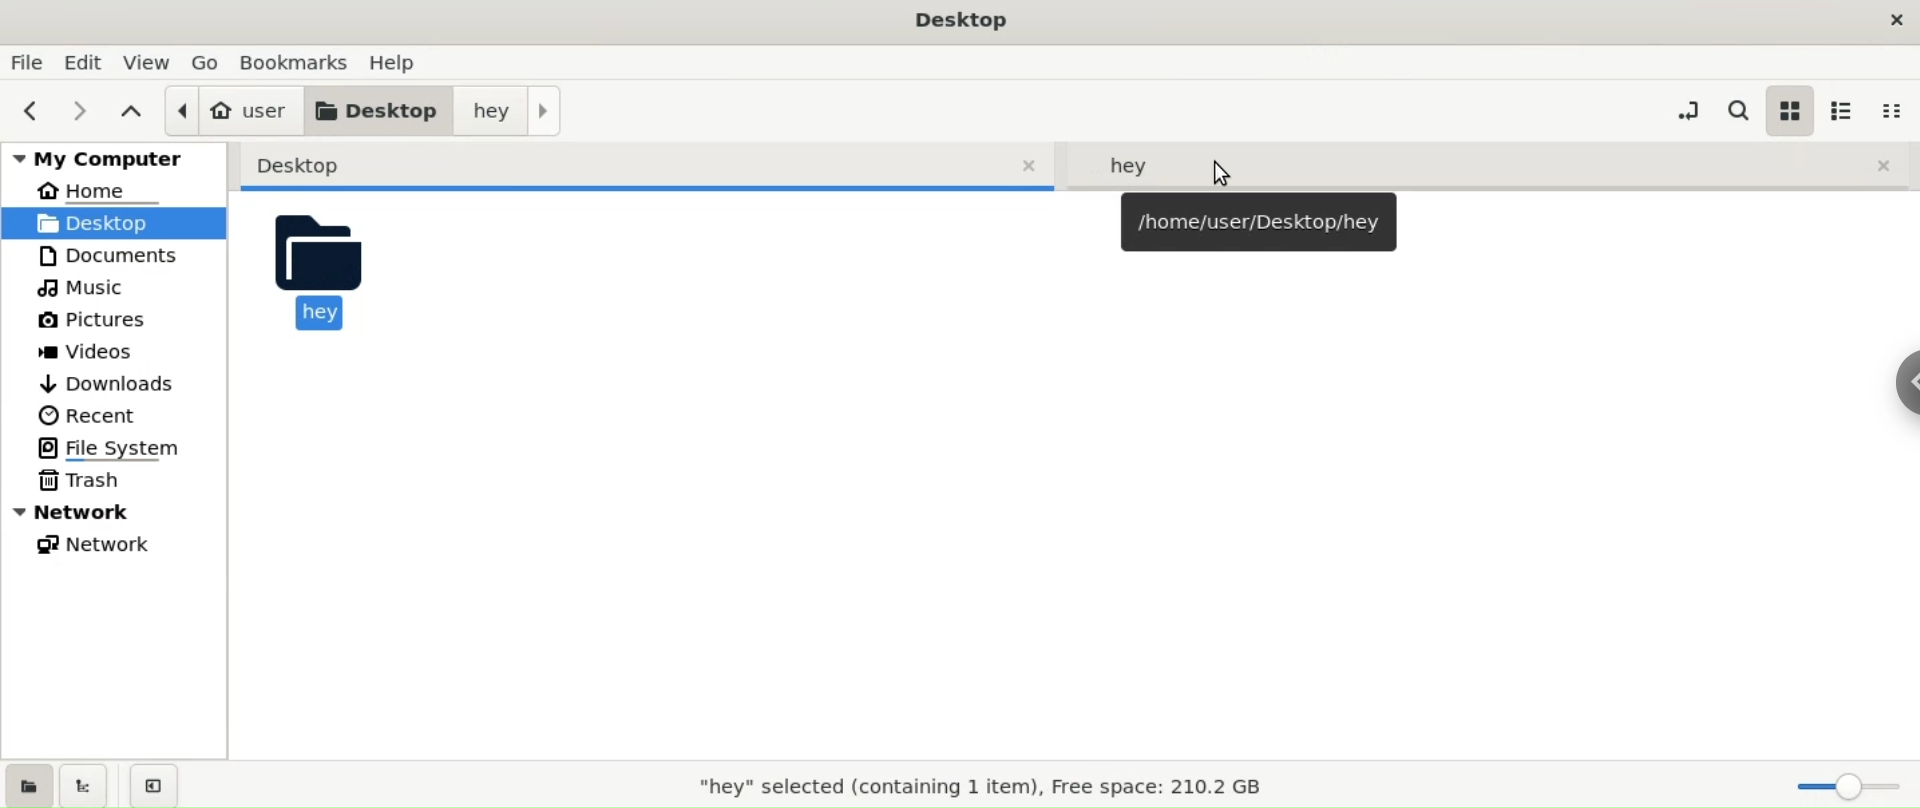 This screenshot has height=808, width=1920. What do you see at coordinates (120, 353) in the screenshot?
I see `videos` at bounding box center [120, 353].